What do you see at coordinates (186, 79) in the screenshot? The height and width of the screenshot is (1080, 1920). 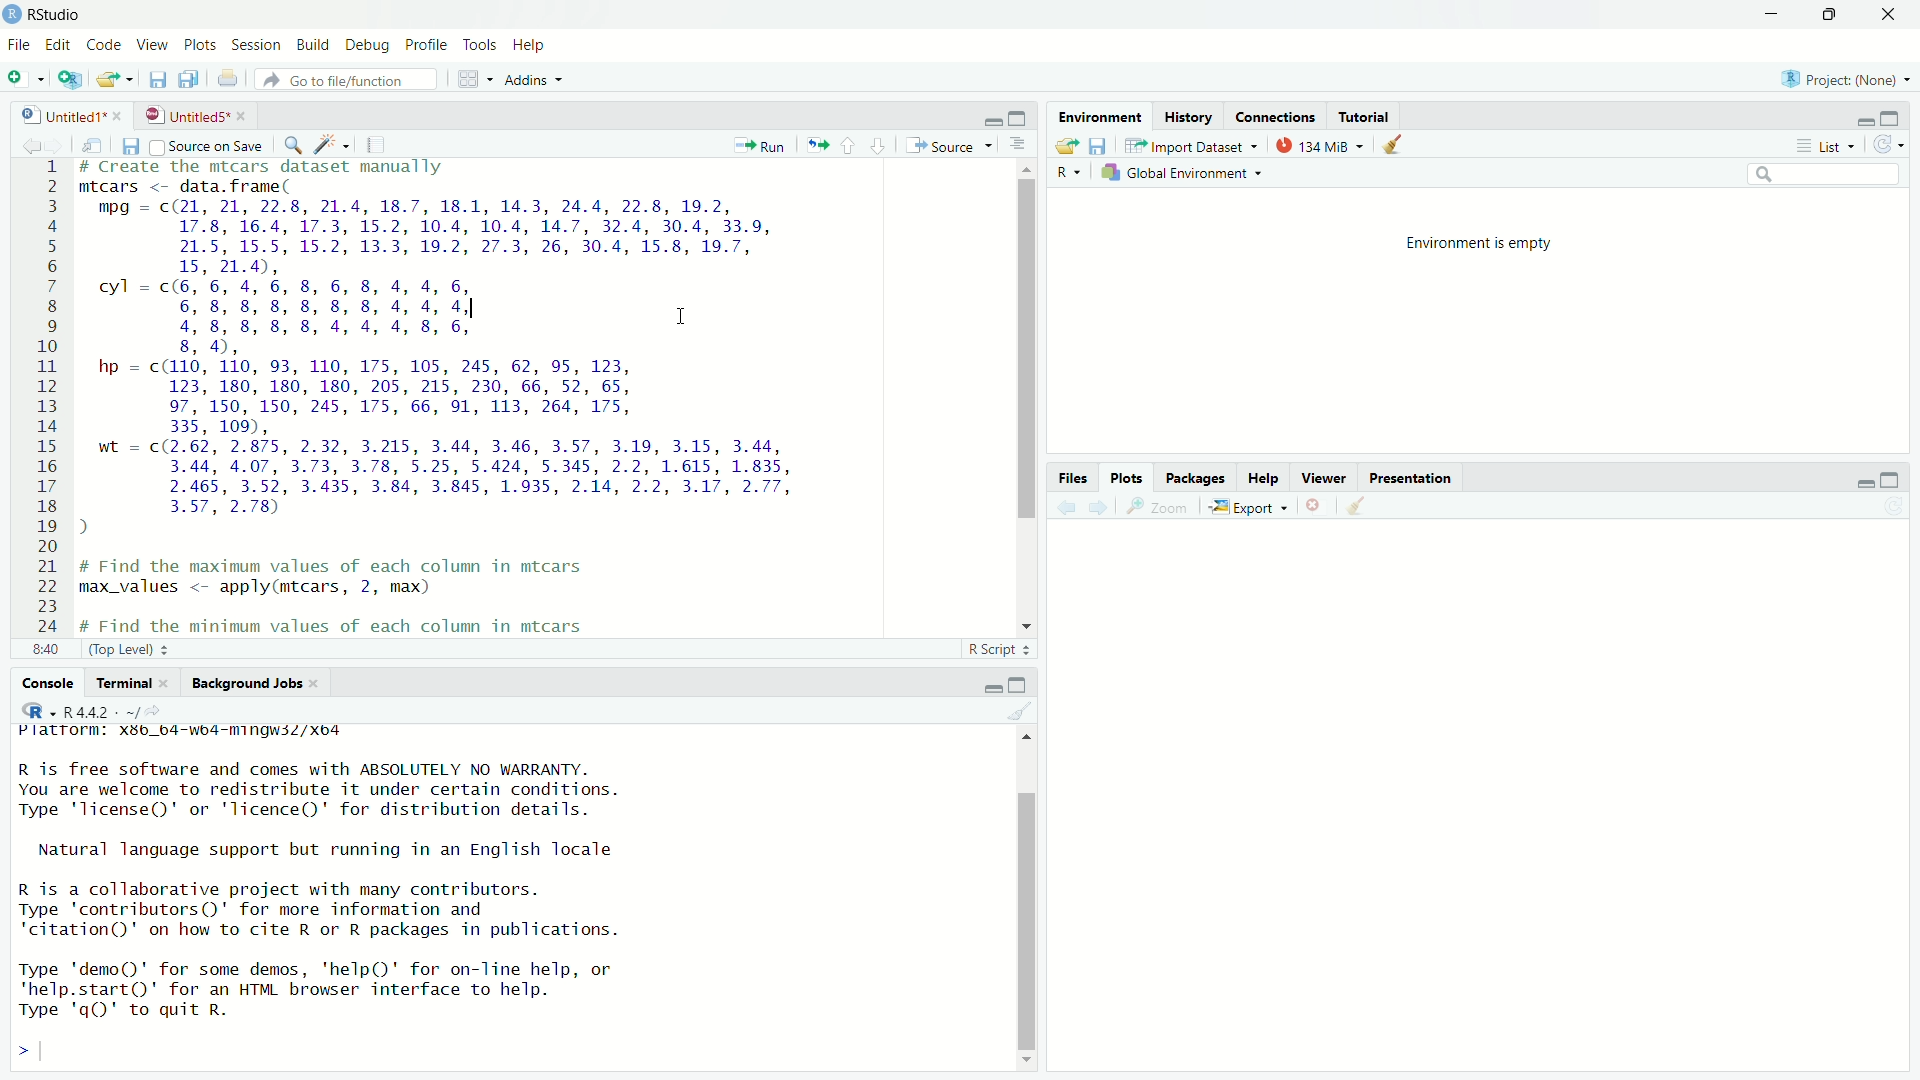 I see `copy` at bounding box center [186, 79].